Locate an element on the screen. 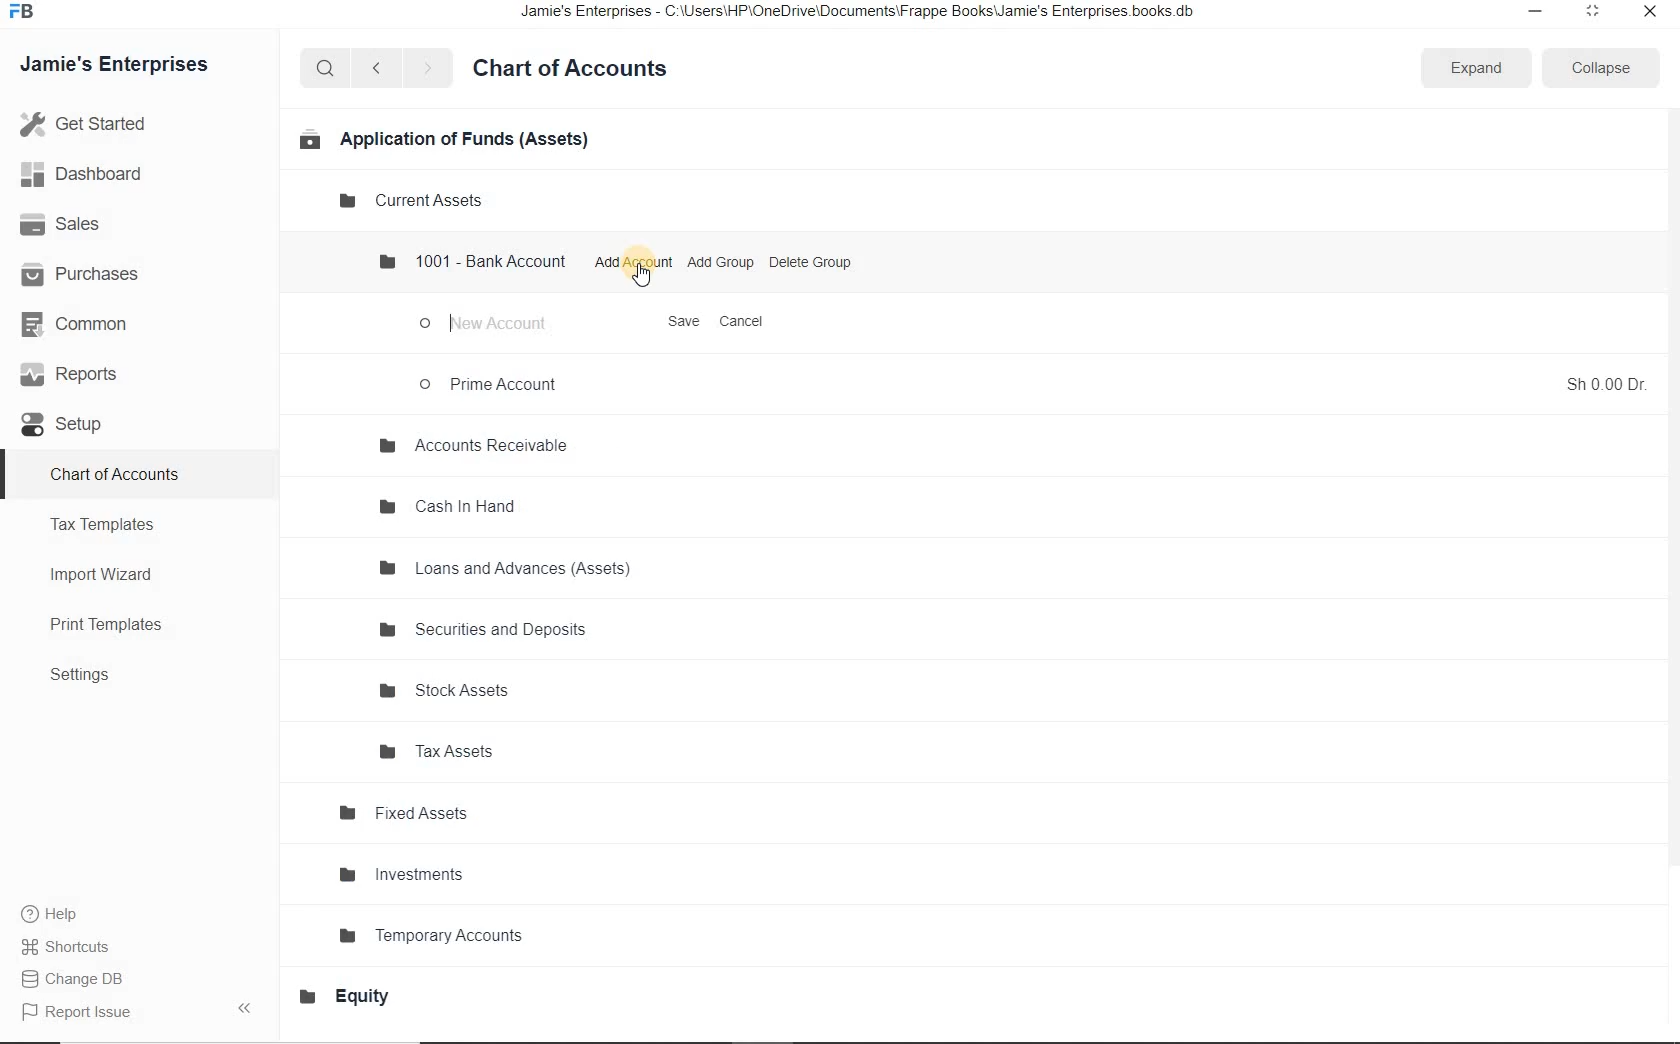  forward is located at coordinates (429, 68).